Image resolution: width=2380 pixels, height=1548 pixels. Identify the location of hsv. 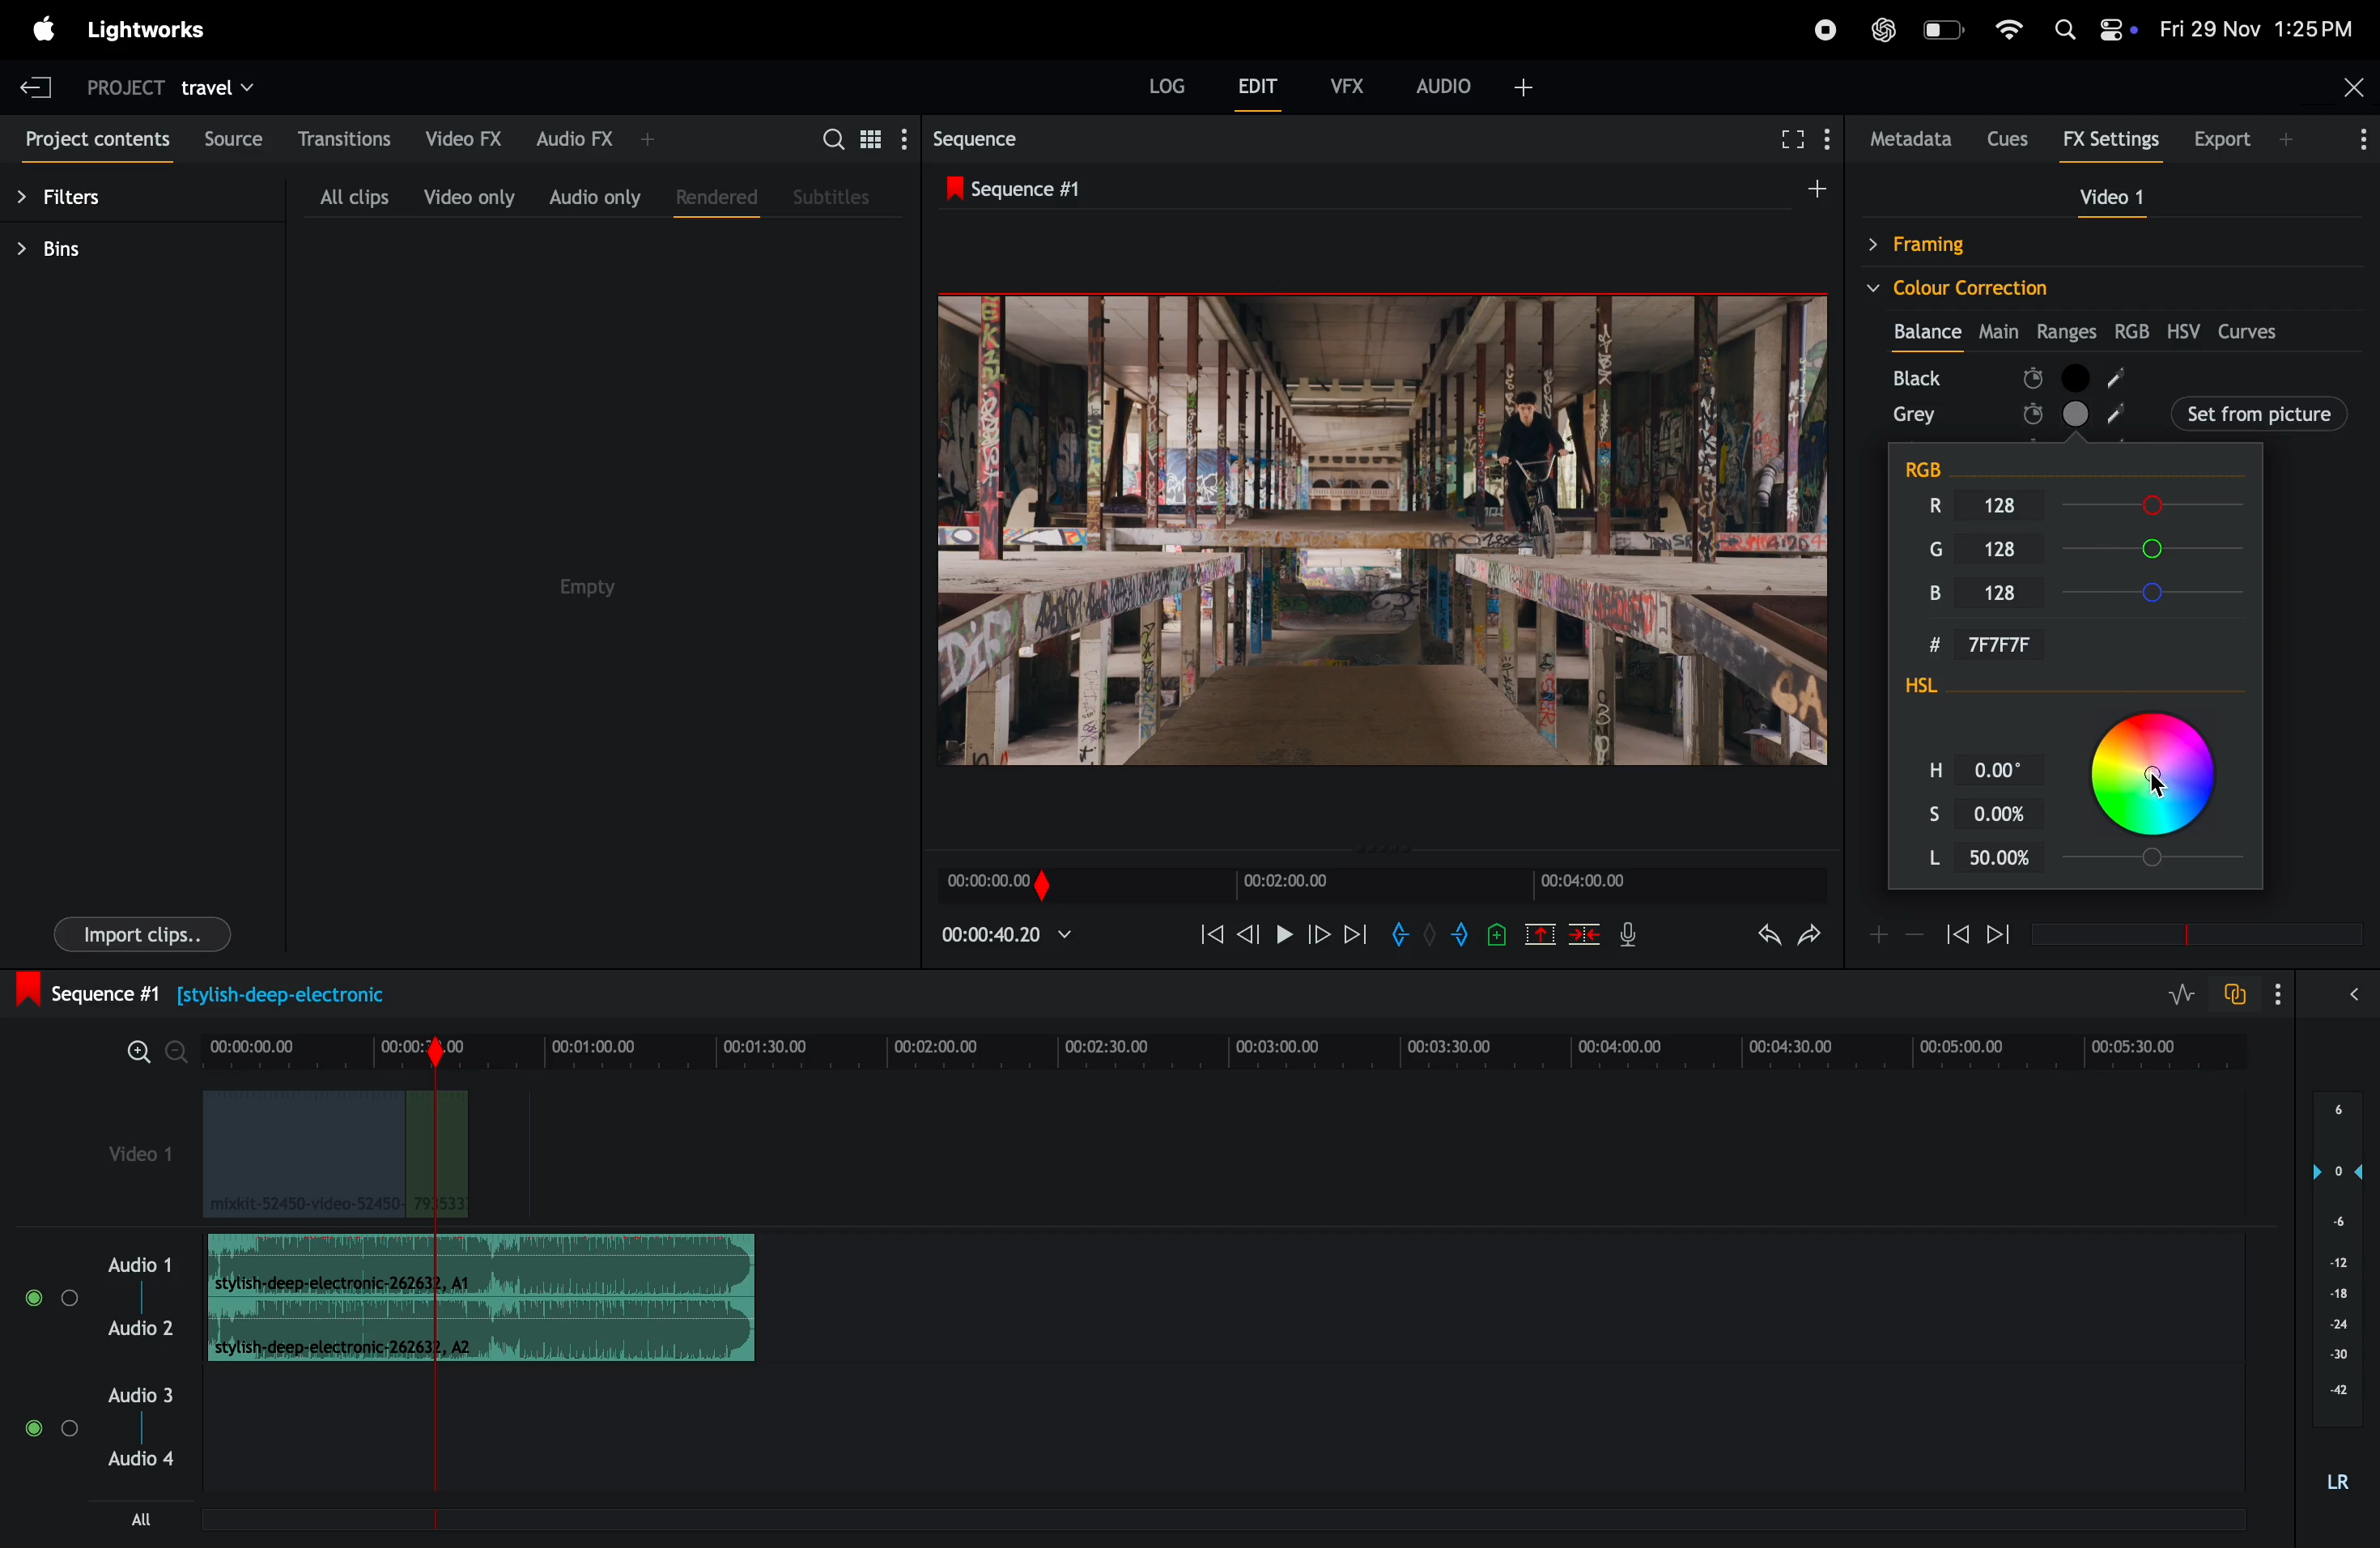
(2187, 331).